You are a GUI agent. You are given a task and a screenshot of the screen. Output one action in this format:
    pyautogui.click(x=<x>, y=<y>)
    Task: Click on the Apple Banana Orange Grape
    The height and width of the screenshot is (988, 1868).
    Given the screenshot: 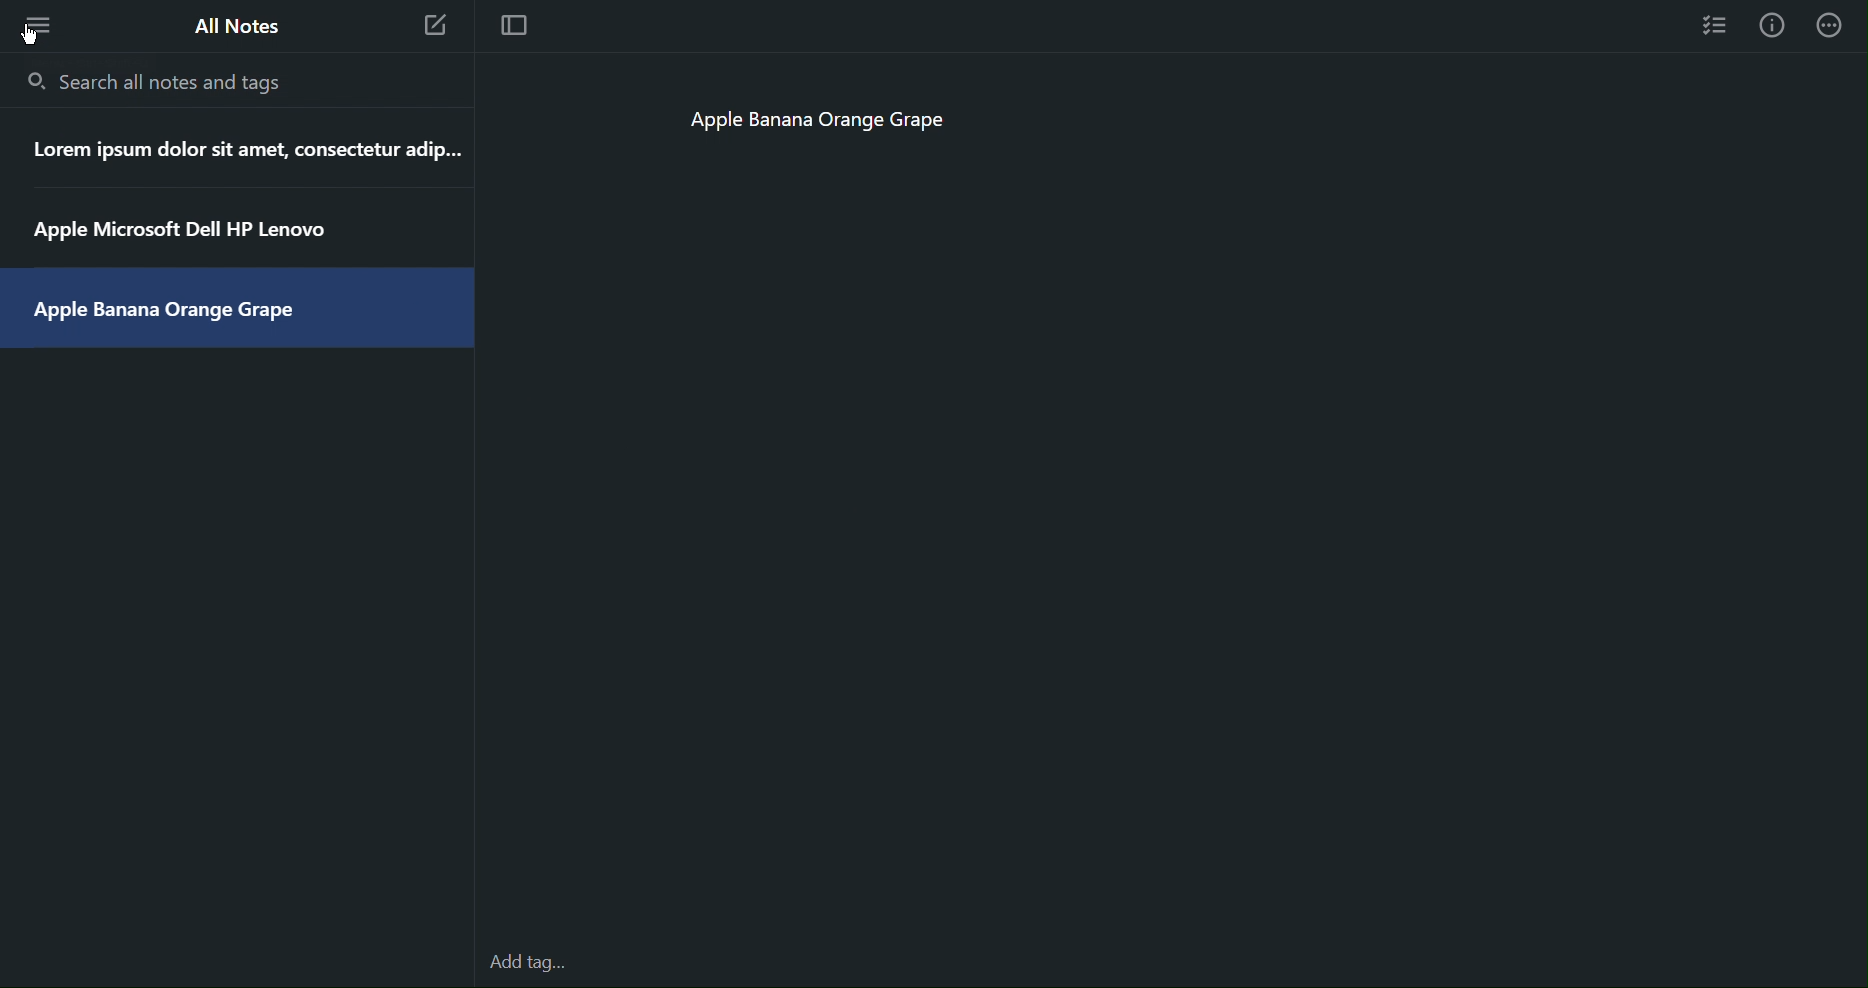 What is the action you would take?
    pyautogui.click(x=180, y=315)
    